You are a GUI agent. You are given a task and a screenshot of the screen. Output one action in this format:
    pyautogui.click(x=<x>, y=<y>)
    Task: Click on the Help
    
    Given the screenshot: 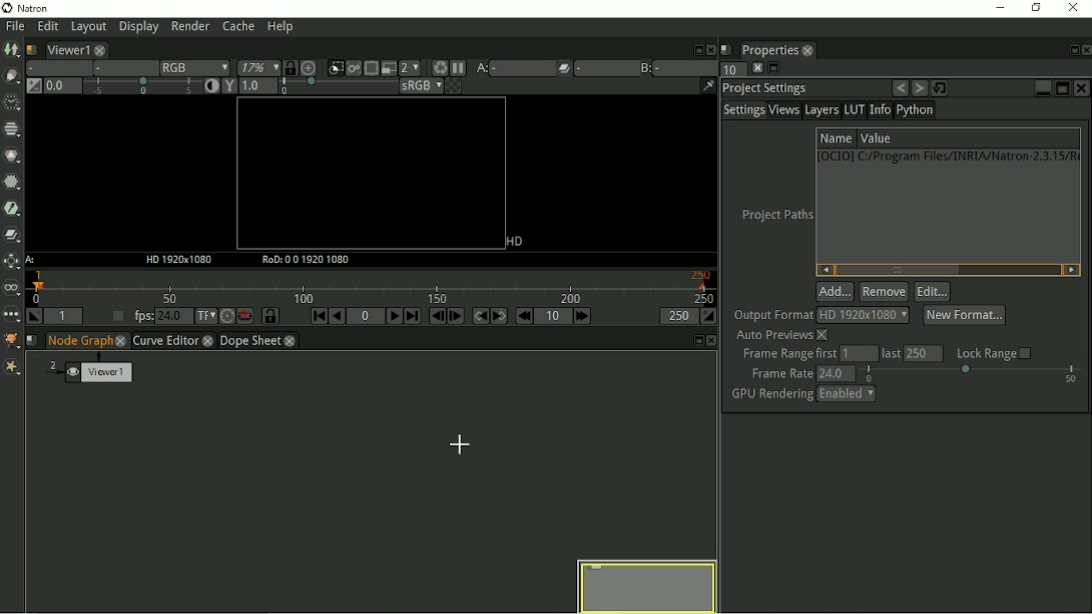 What is the action you would take?
    pyautogui.click(x=279, y=28)
    